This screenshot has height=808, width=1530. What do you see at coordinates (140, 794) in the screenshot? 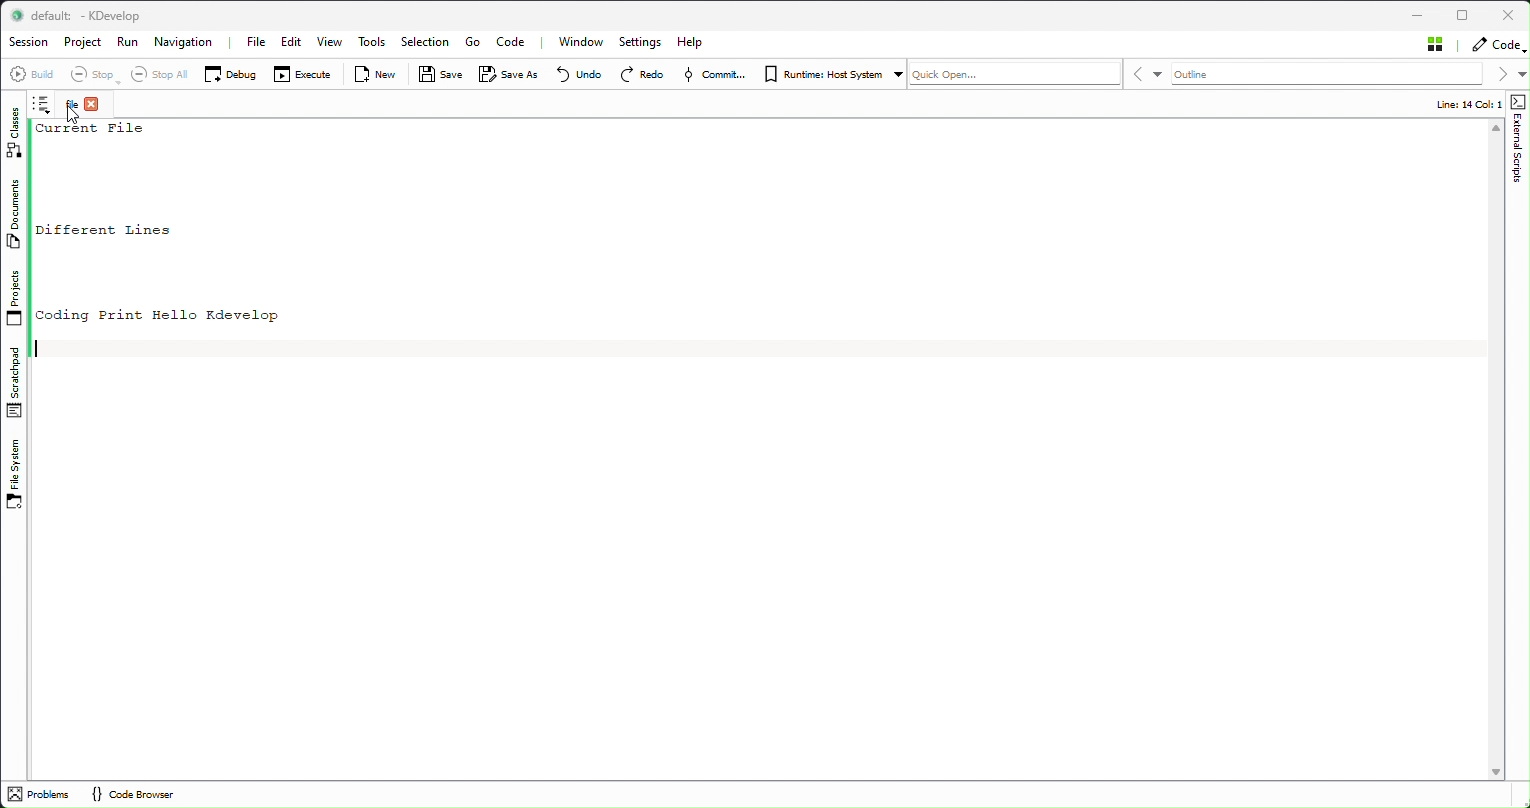
I see `Code Browser` at bounding box center [140, 794].